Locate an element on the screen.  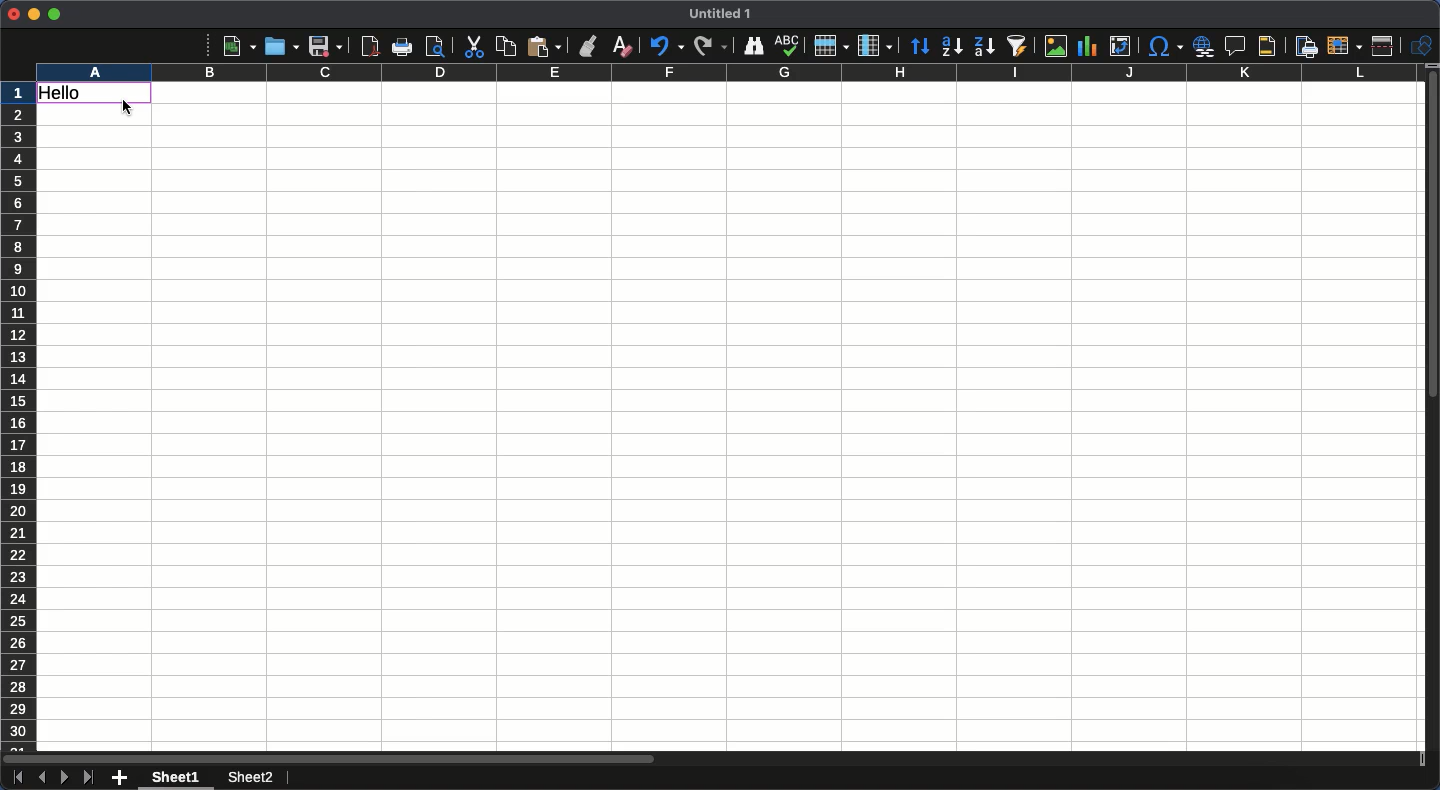
Next sheet is located at coordinates (65, 778).